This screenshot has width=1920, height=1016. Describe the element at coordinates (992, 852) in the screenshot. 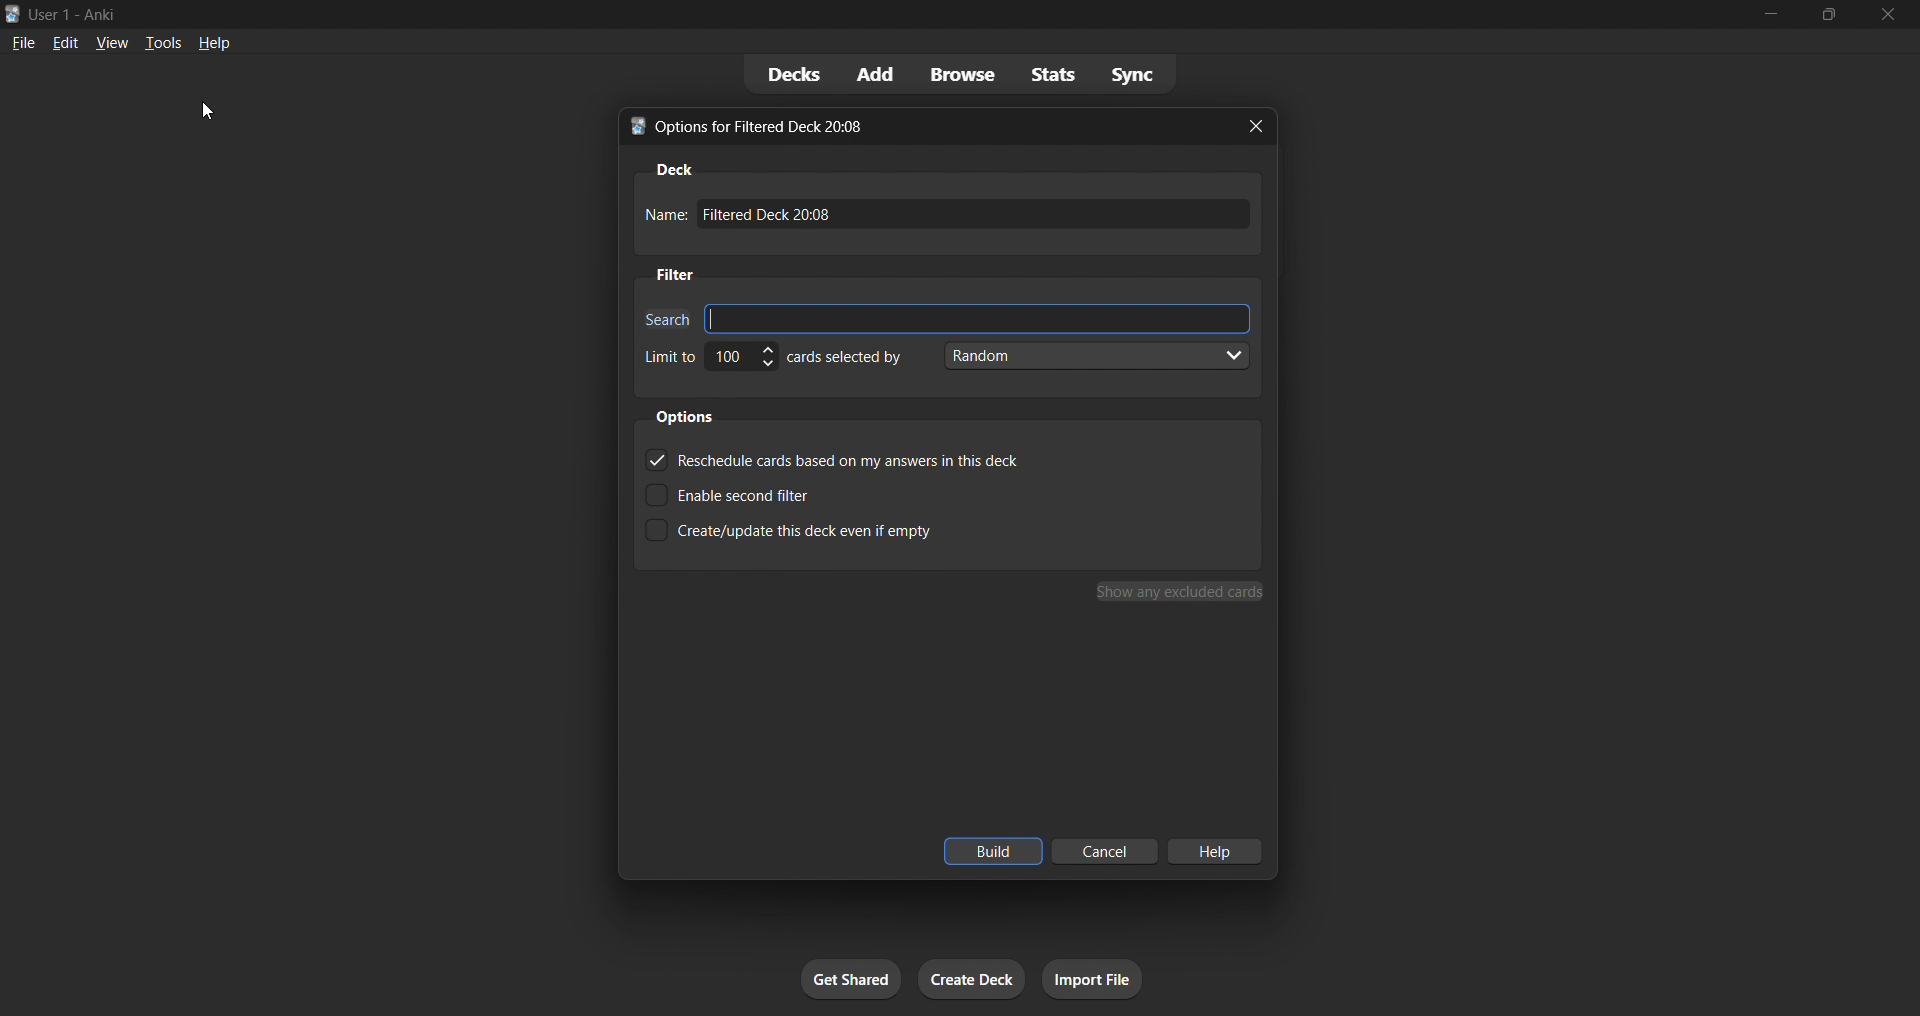

I see `build` at that location.